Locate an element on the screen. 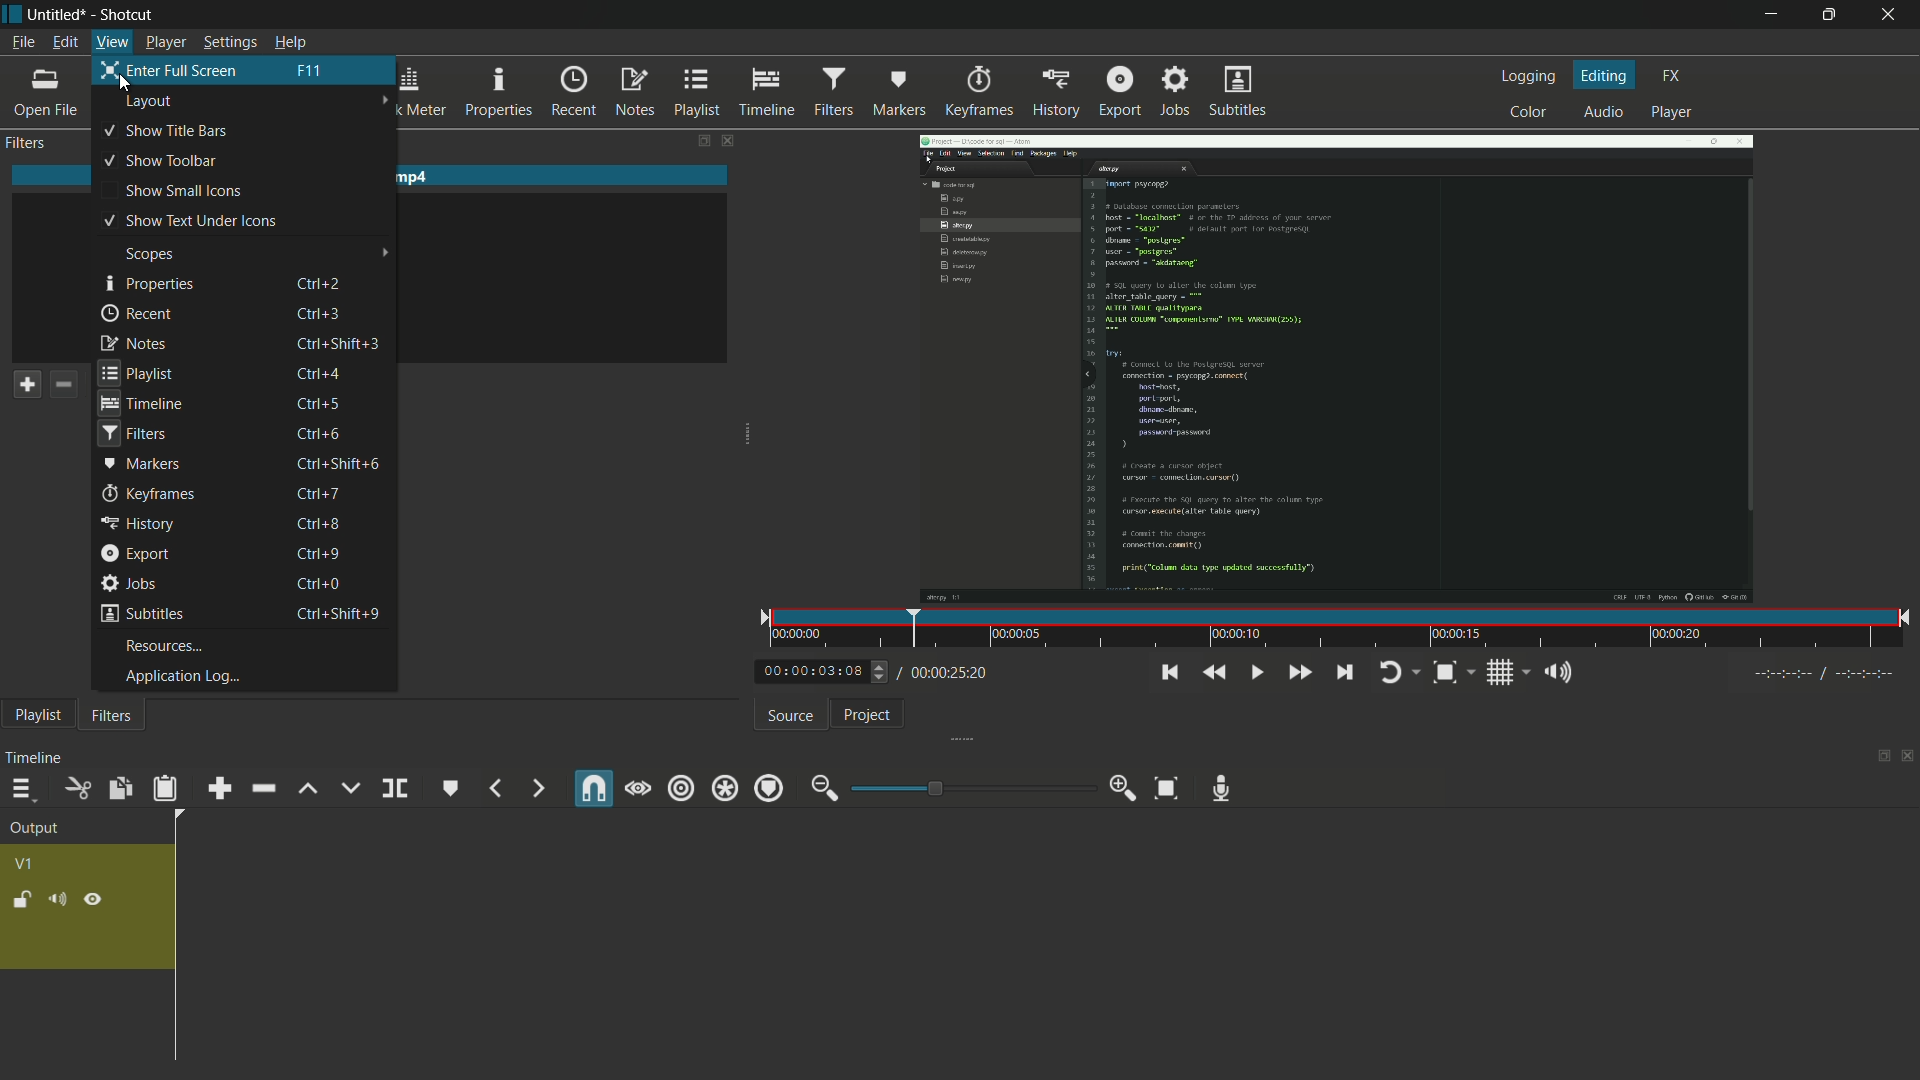  toggle player looping is located at coordinates (1393, 673).